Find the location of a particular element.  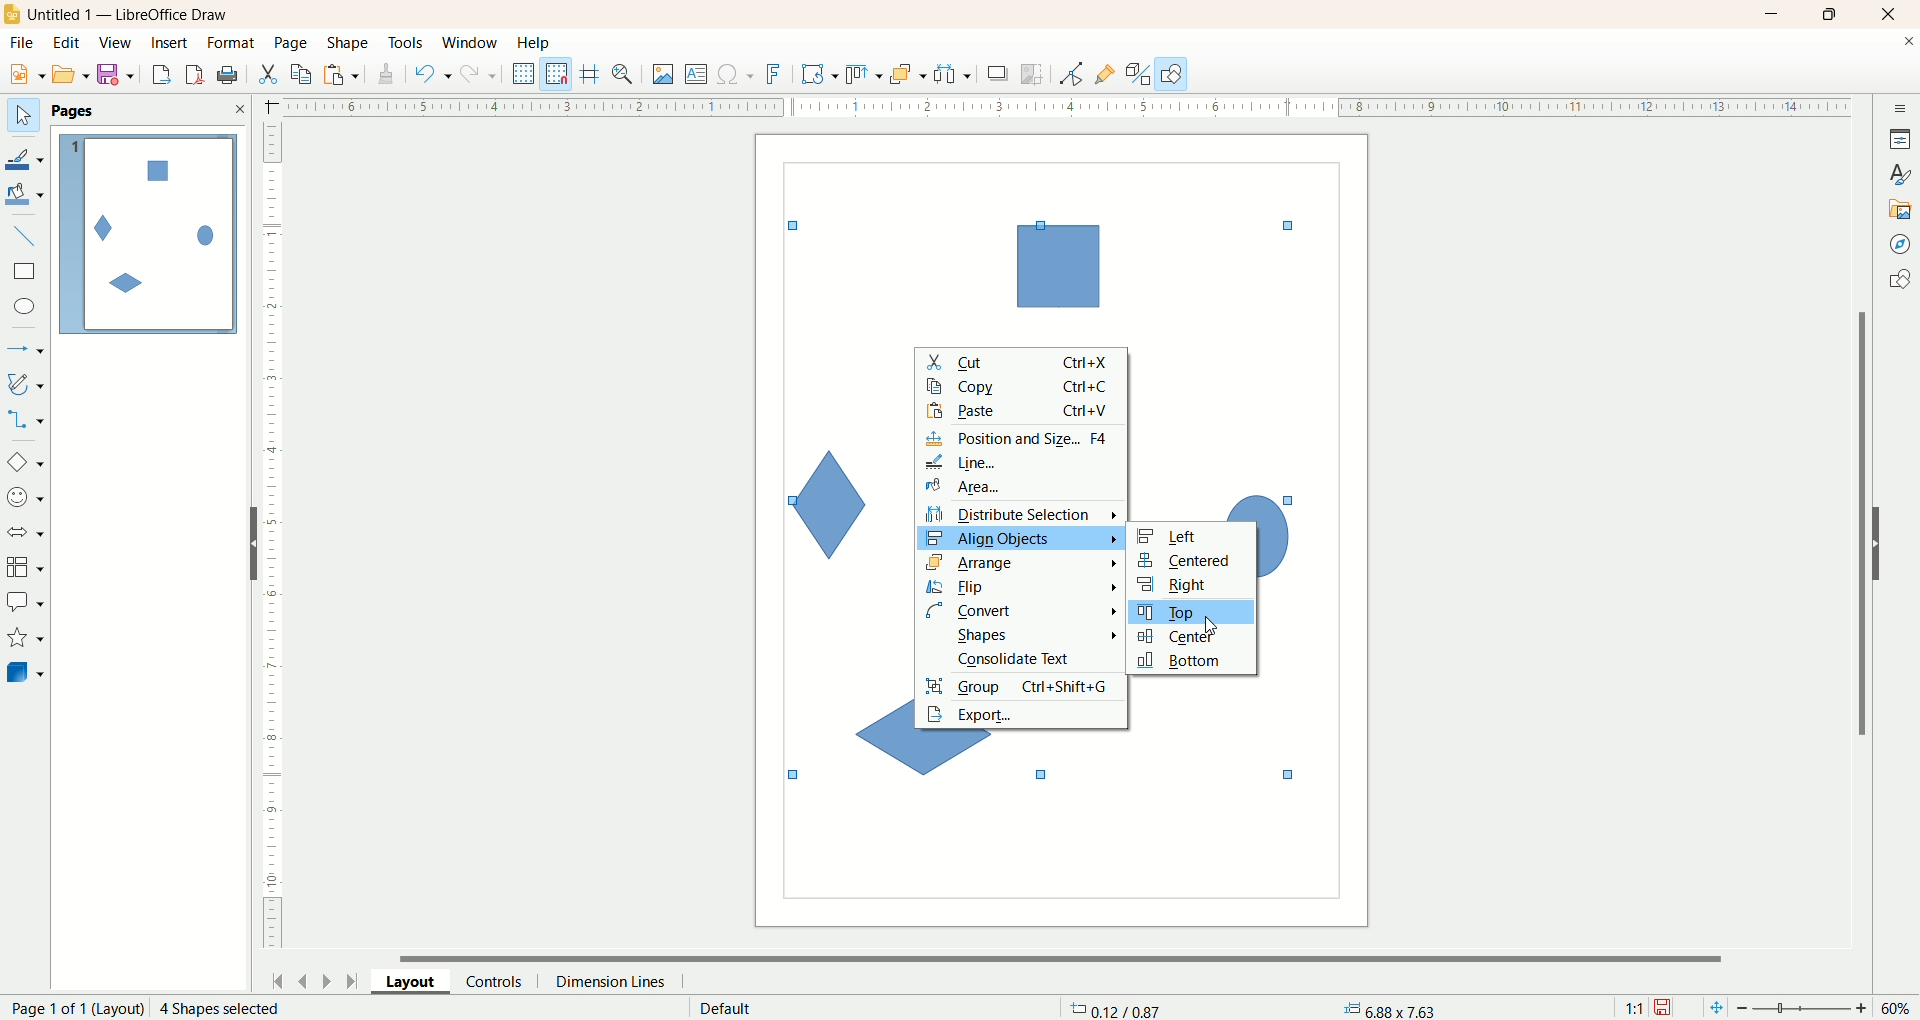

arrange is located at coordinates (1024, 562).